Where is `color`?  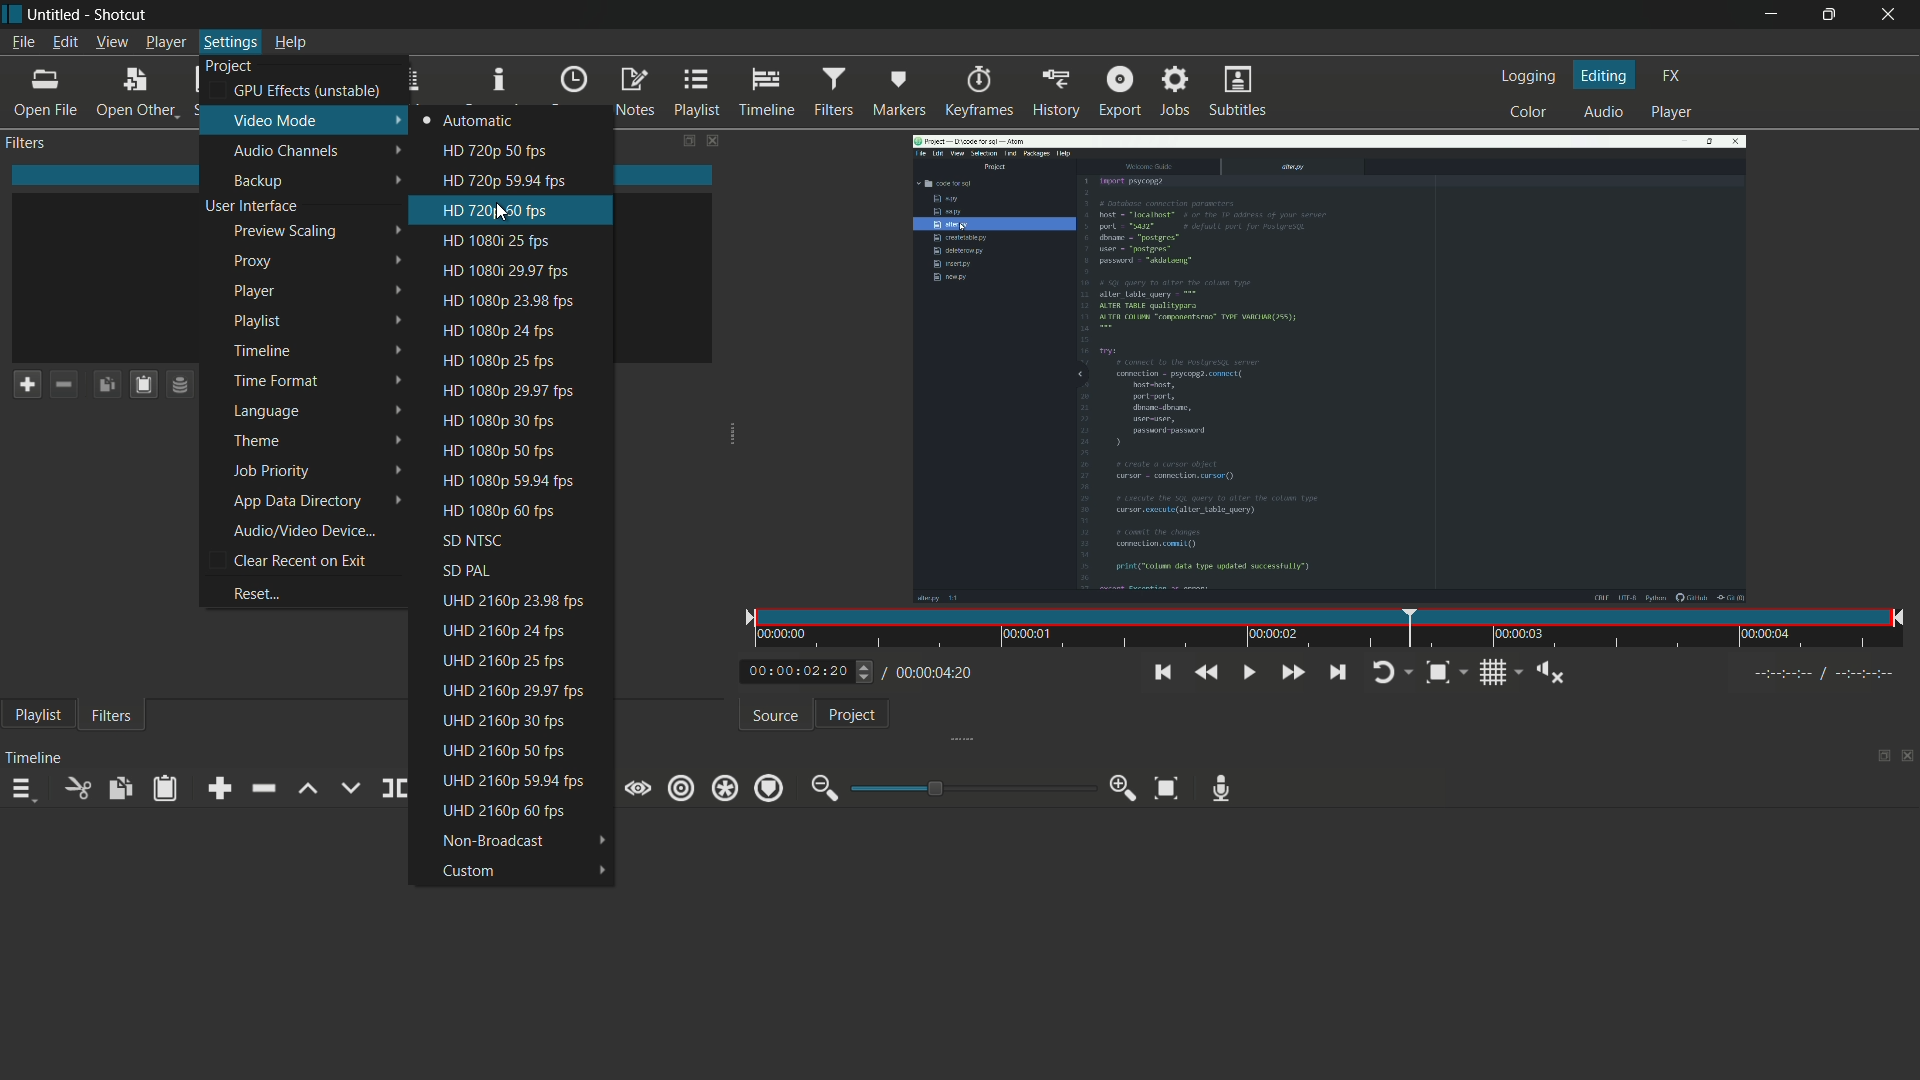
color is located at coordinates (1529, 113).